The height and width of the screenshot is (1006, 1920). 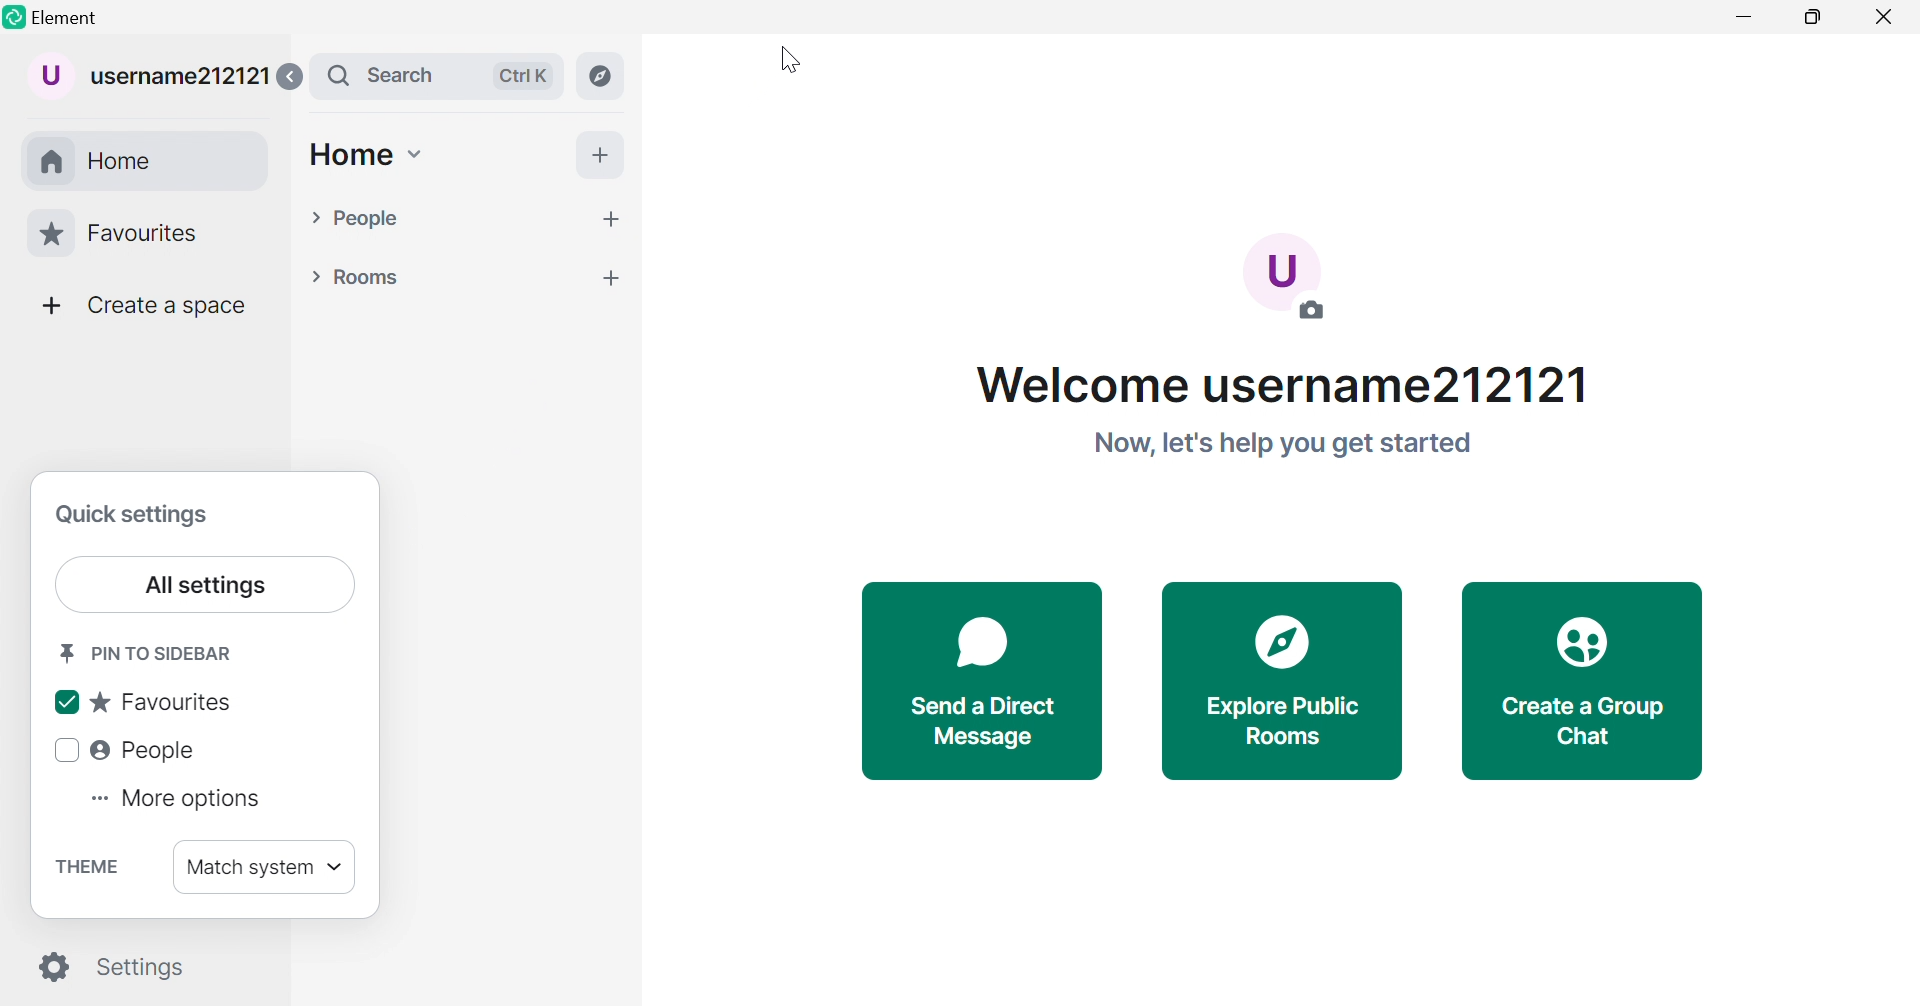 I want to click on Element, so click(x=70, y=16).